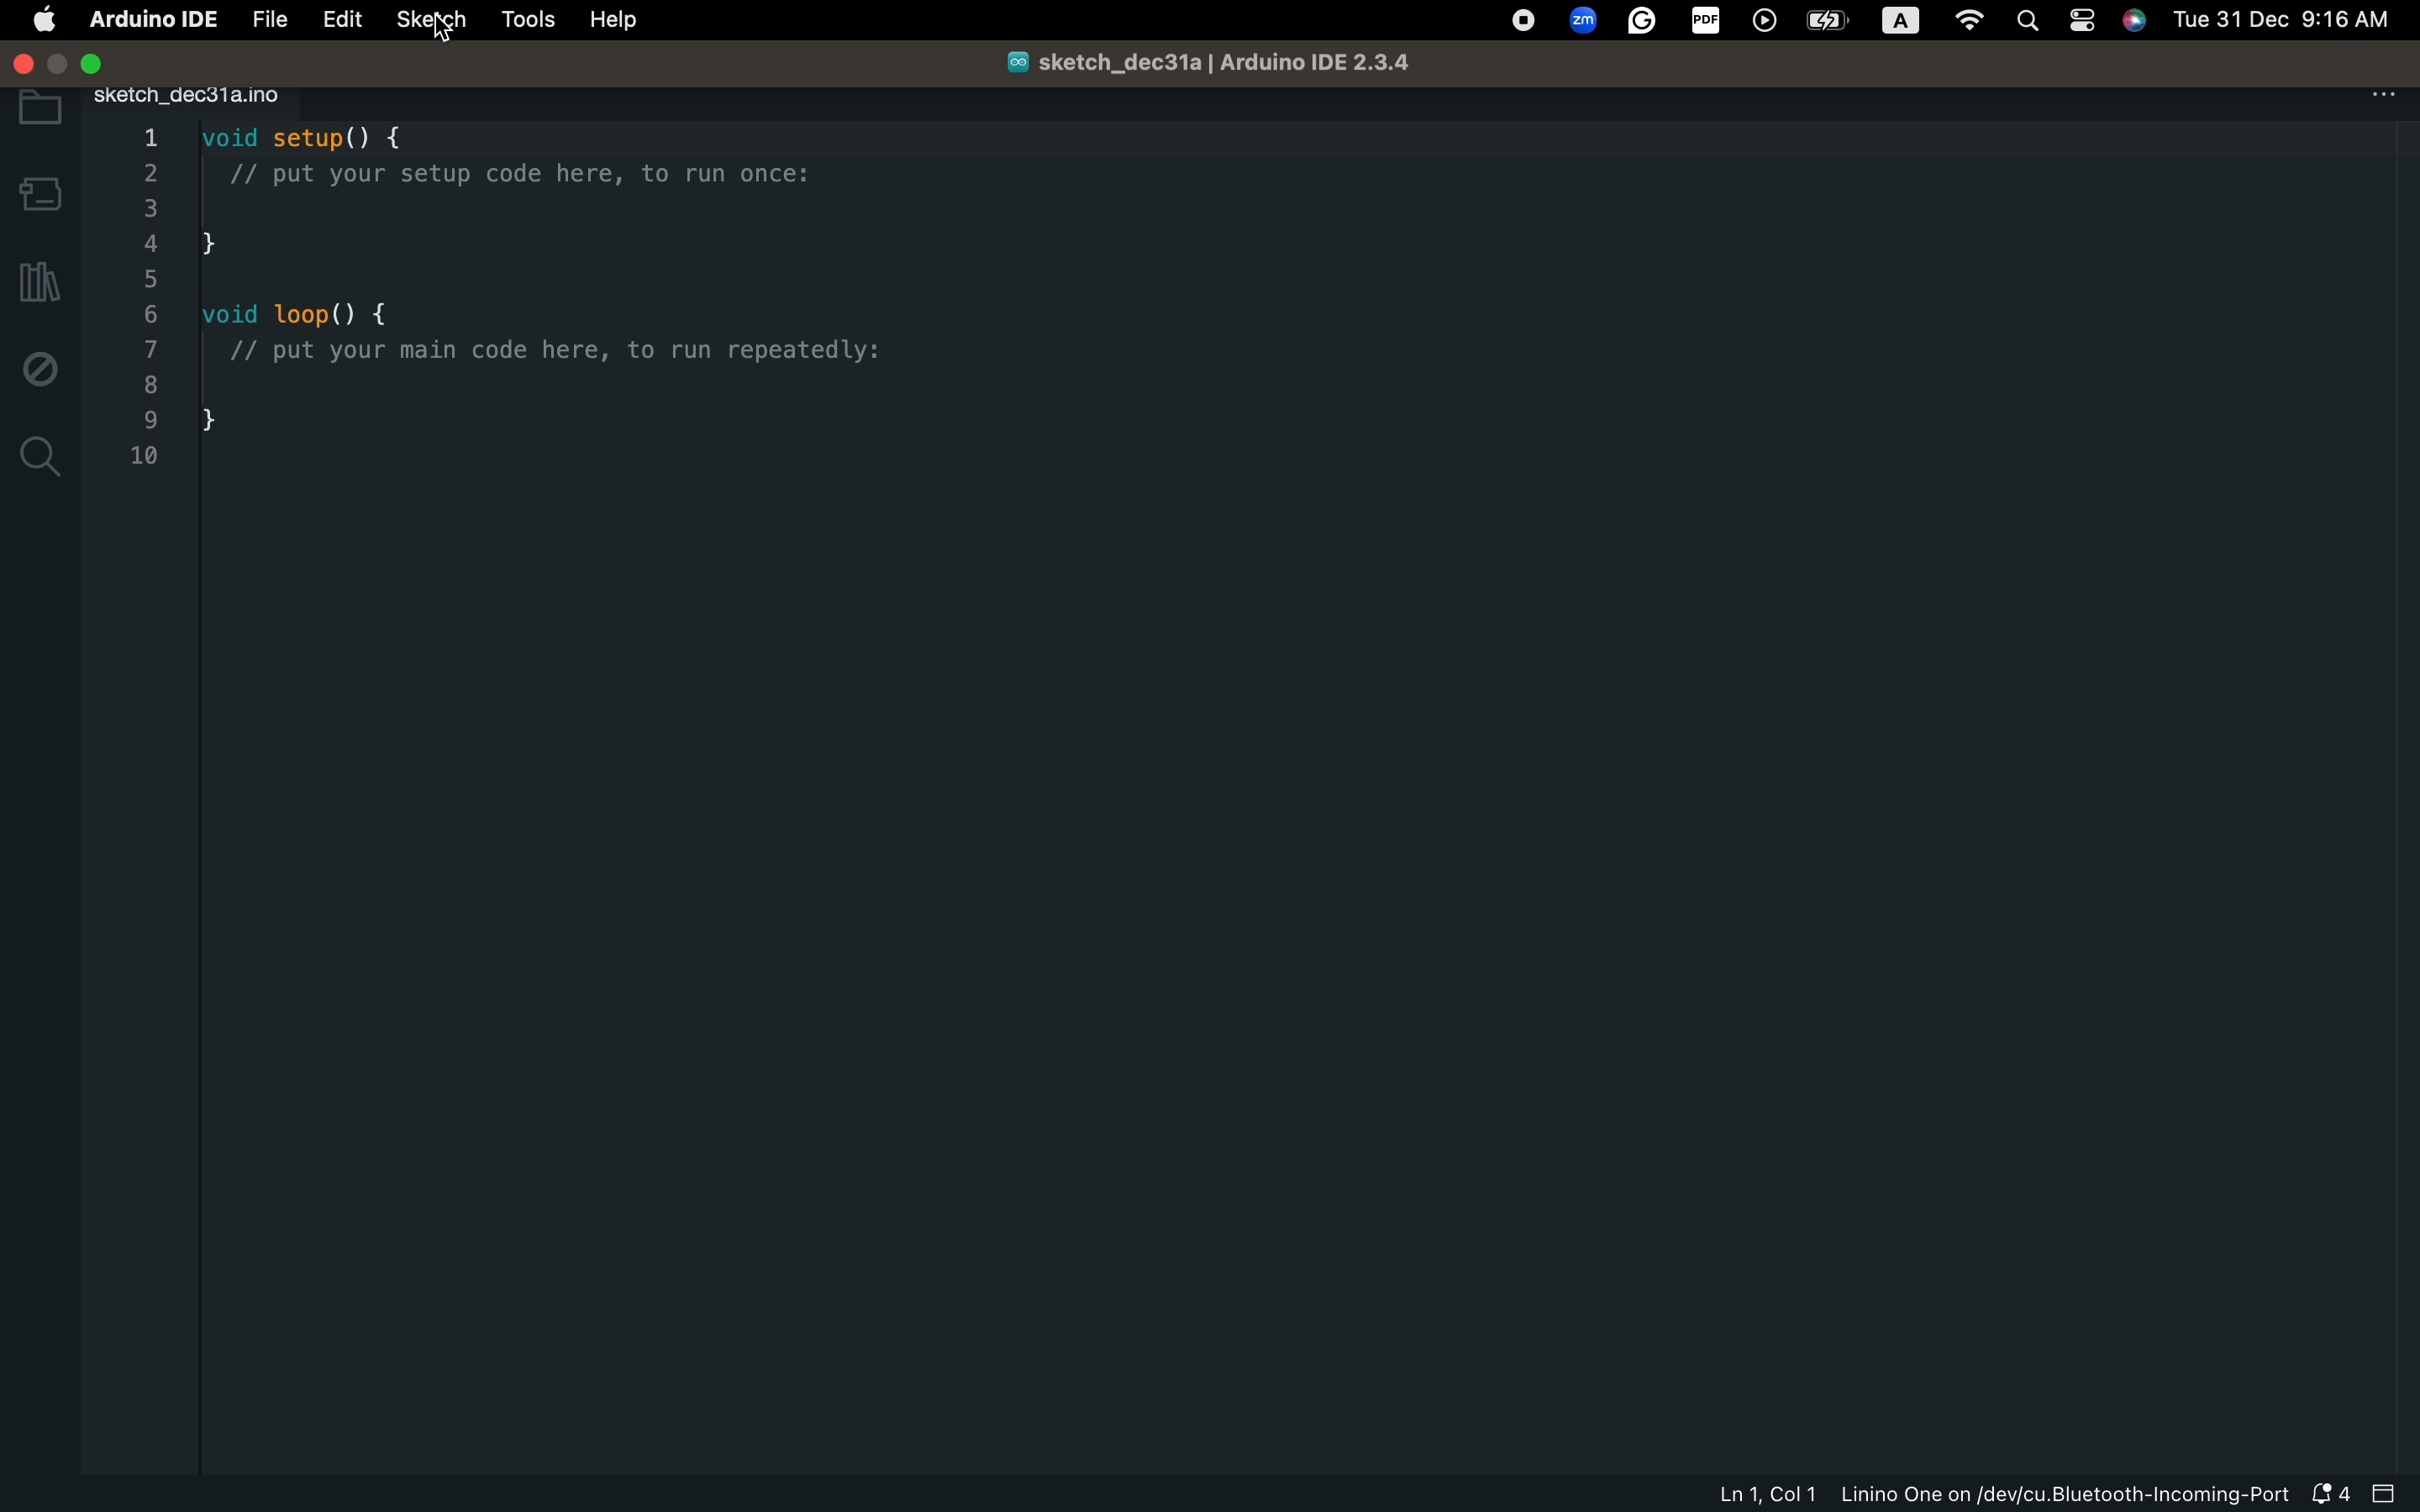  I want to click on close bar, so click(2390, 1493).